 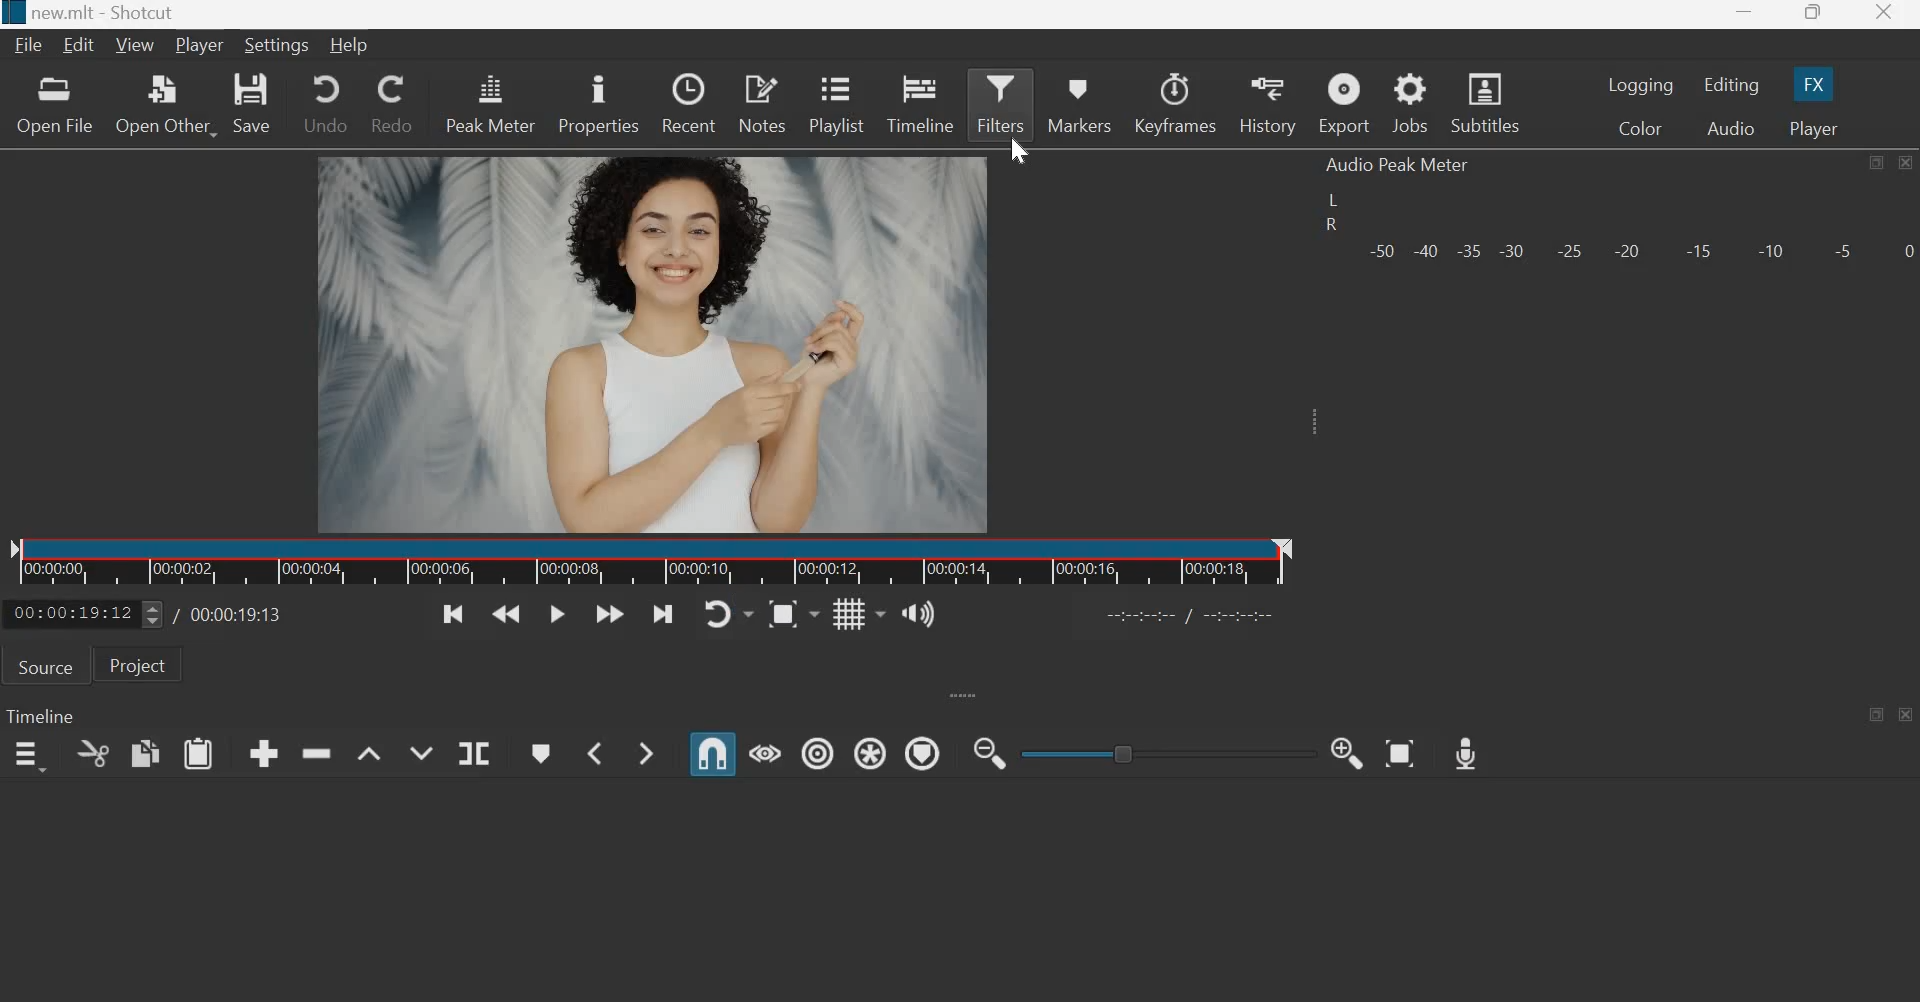 What do you see at coordinates (556, 613) in the screenshot?
I see `Toggle play or pause` at bounding box center [556, 613].